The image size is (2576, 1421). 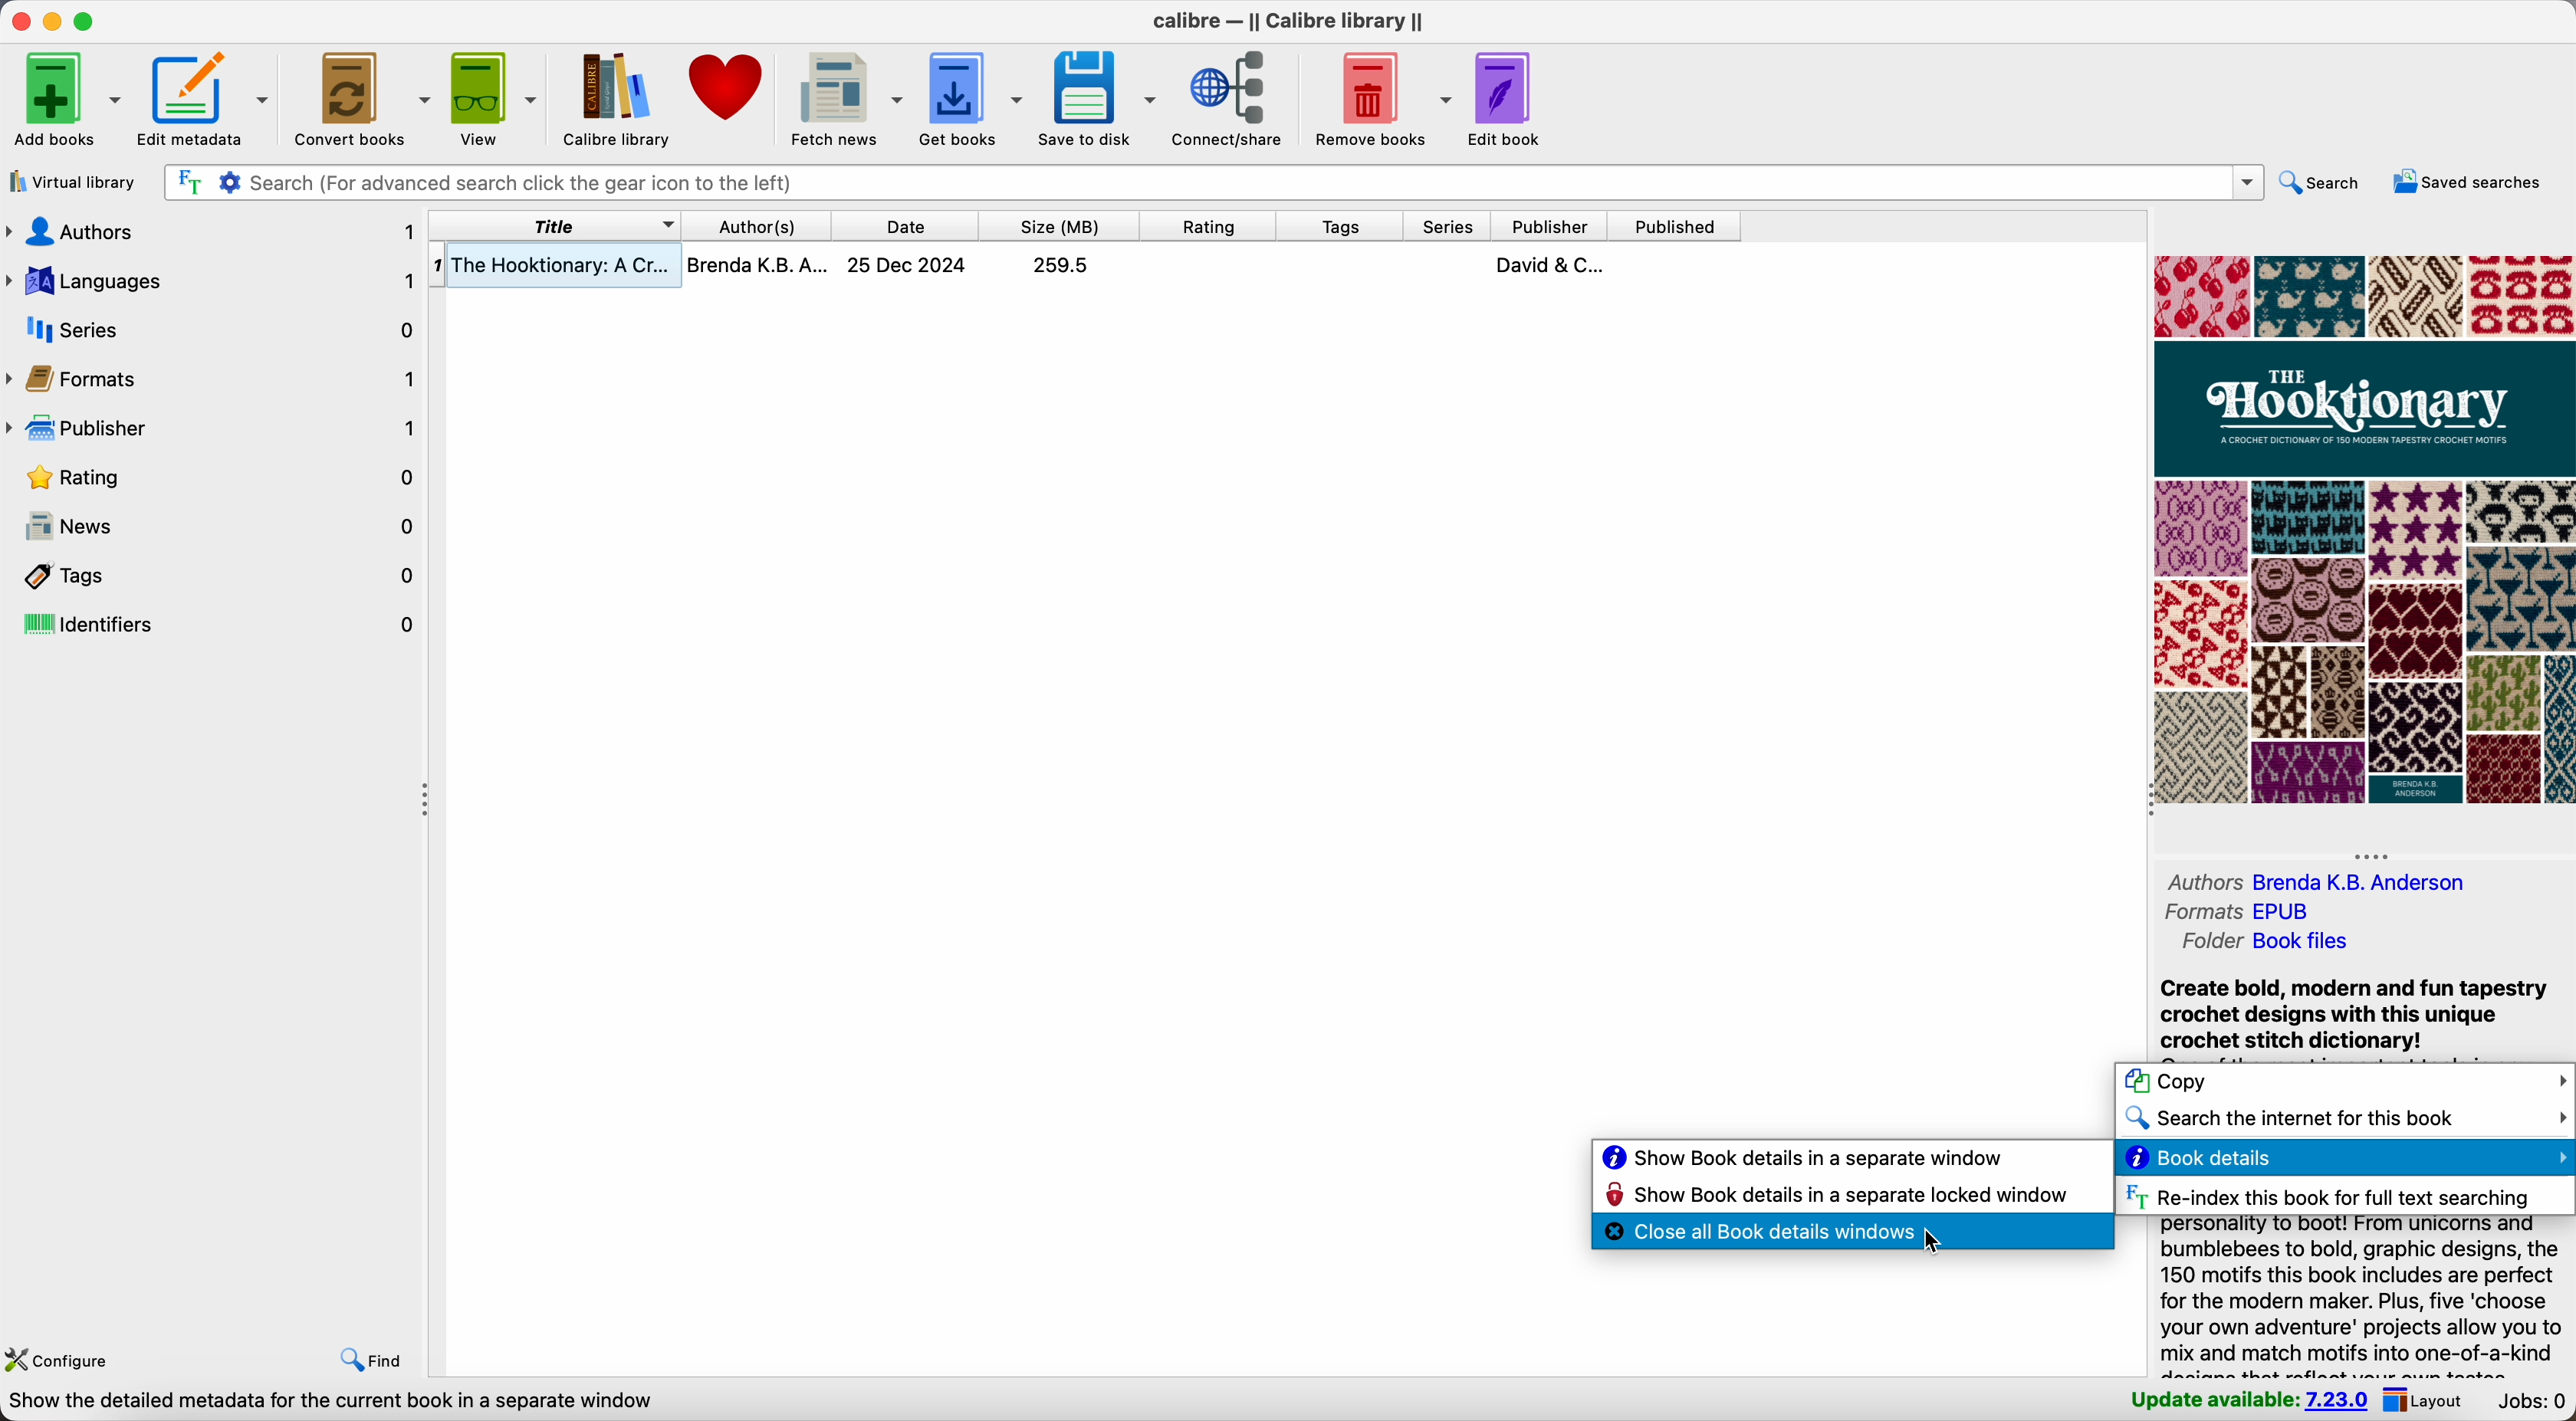 What do you see at coordinates (2325, 1197) in the screenshot?
I see `re-index this book full text searching` at bounding box center [2325, 1197].